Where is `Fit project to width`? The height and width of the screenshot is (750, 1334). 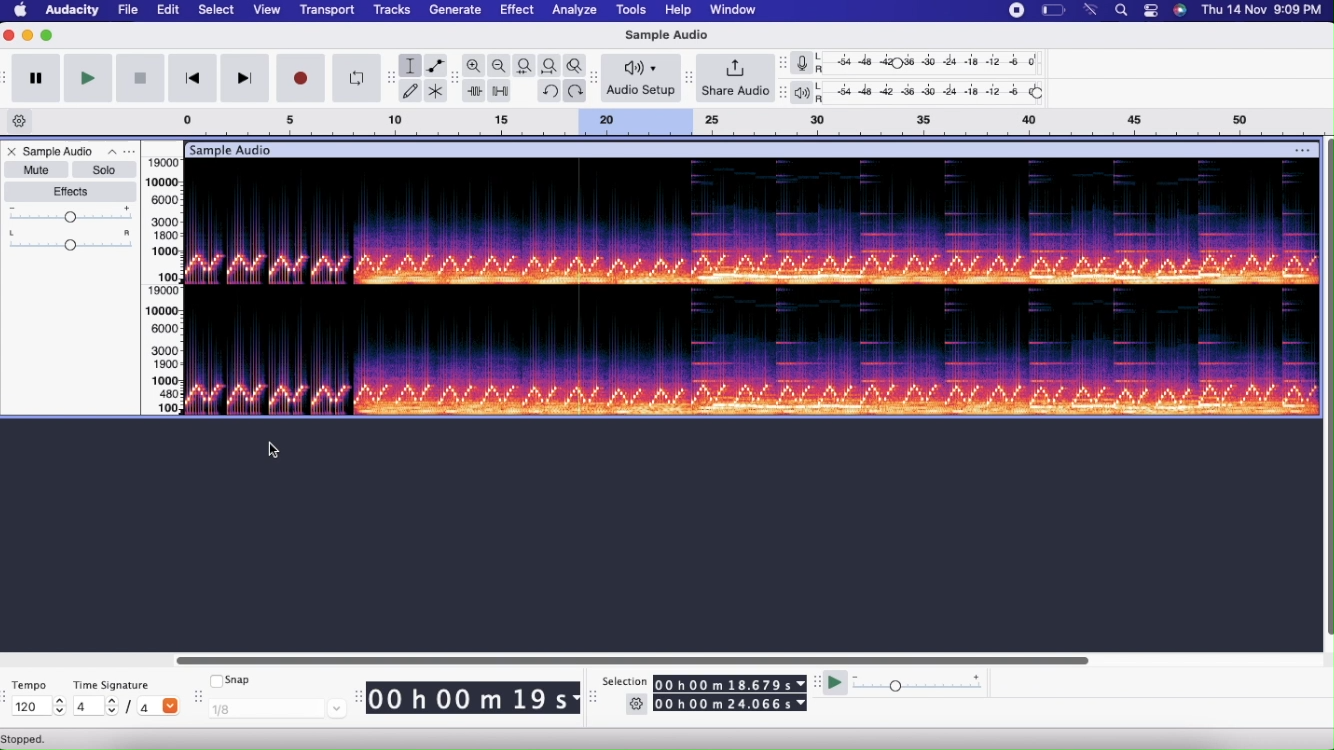
Fit project to width is located at coordinates (551, 65).